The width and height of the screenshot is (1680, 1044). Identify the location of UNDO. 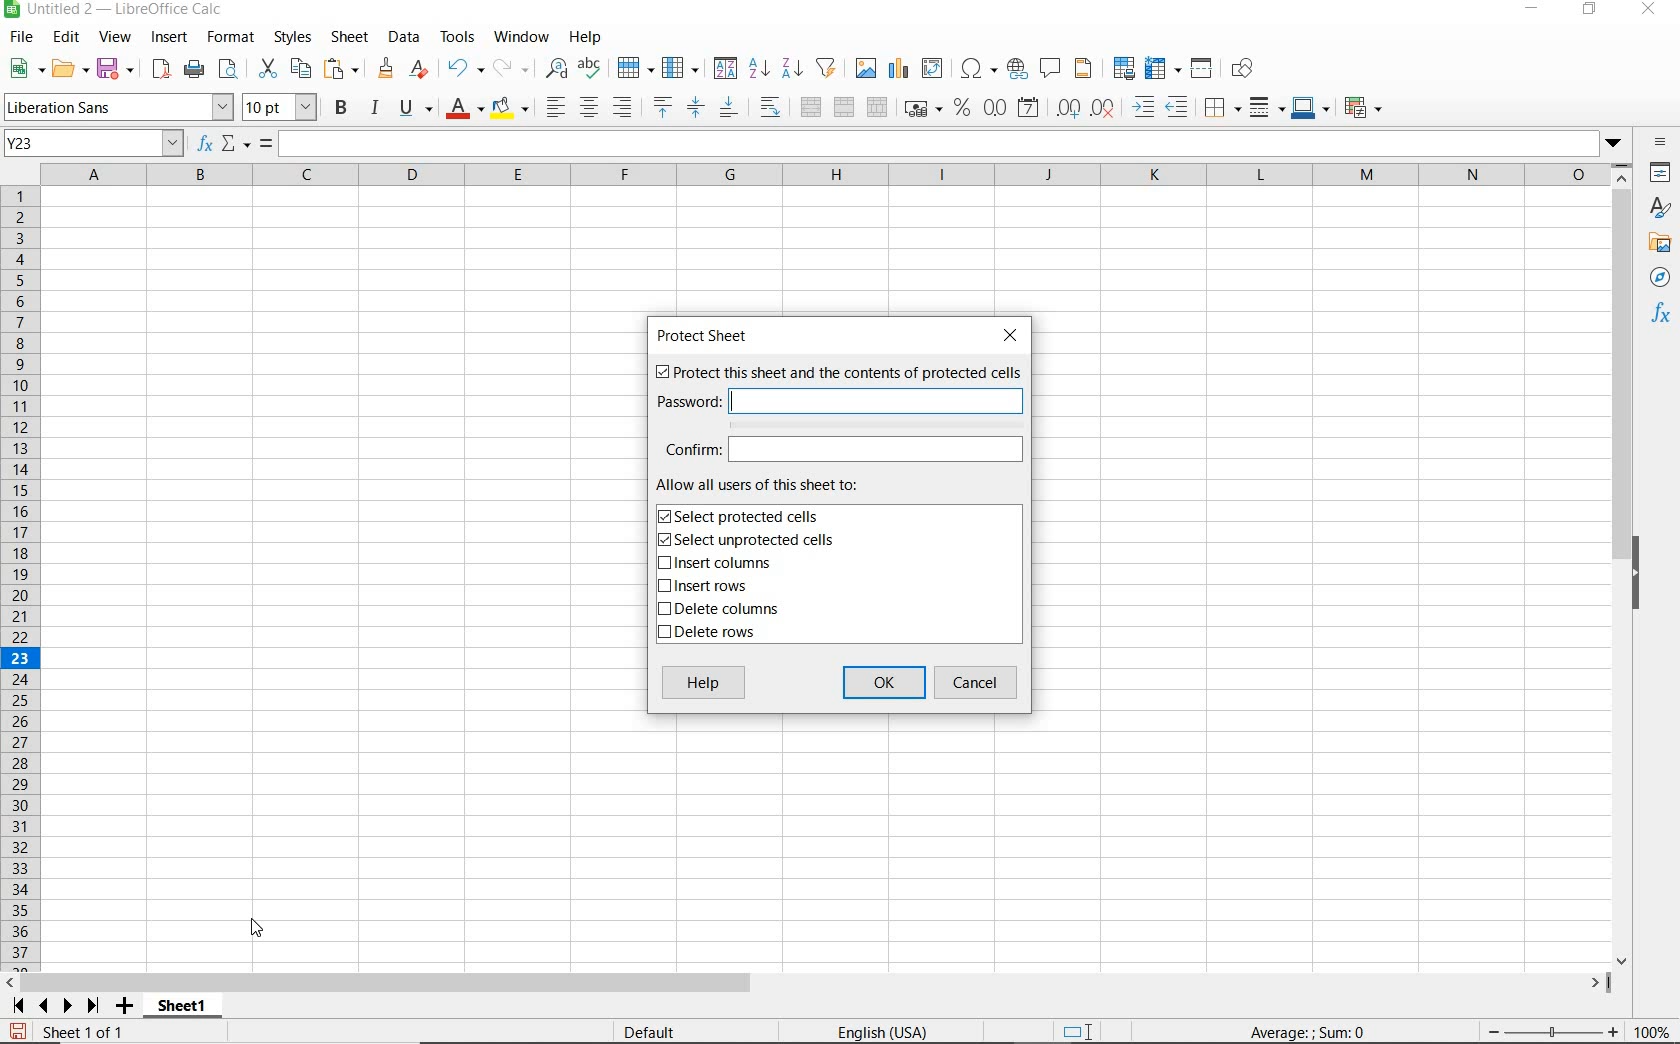
(464, 69).